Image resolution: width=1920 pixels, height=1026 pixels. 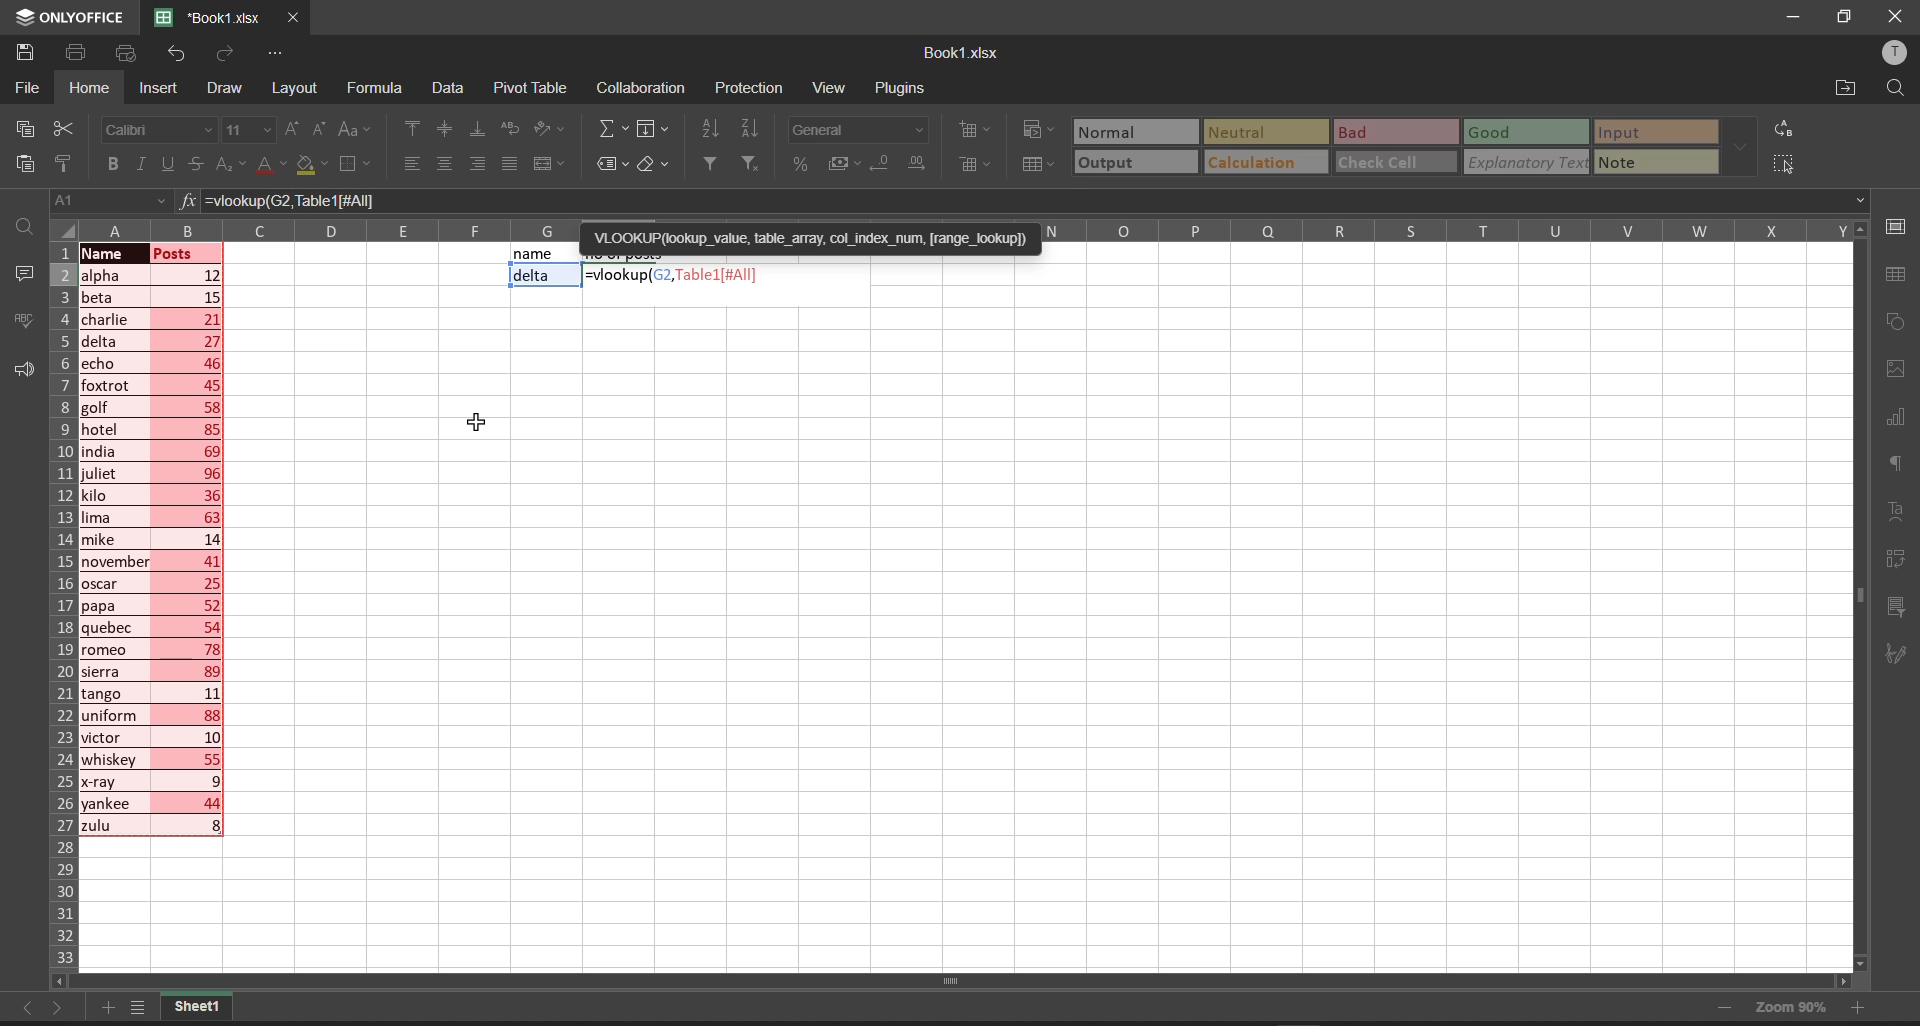 I want to click on sort descending, so click(x=754, y=129).